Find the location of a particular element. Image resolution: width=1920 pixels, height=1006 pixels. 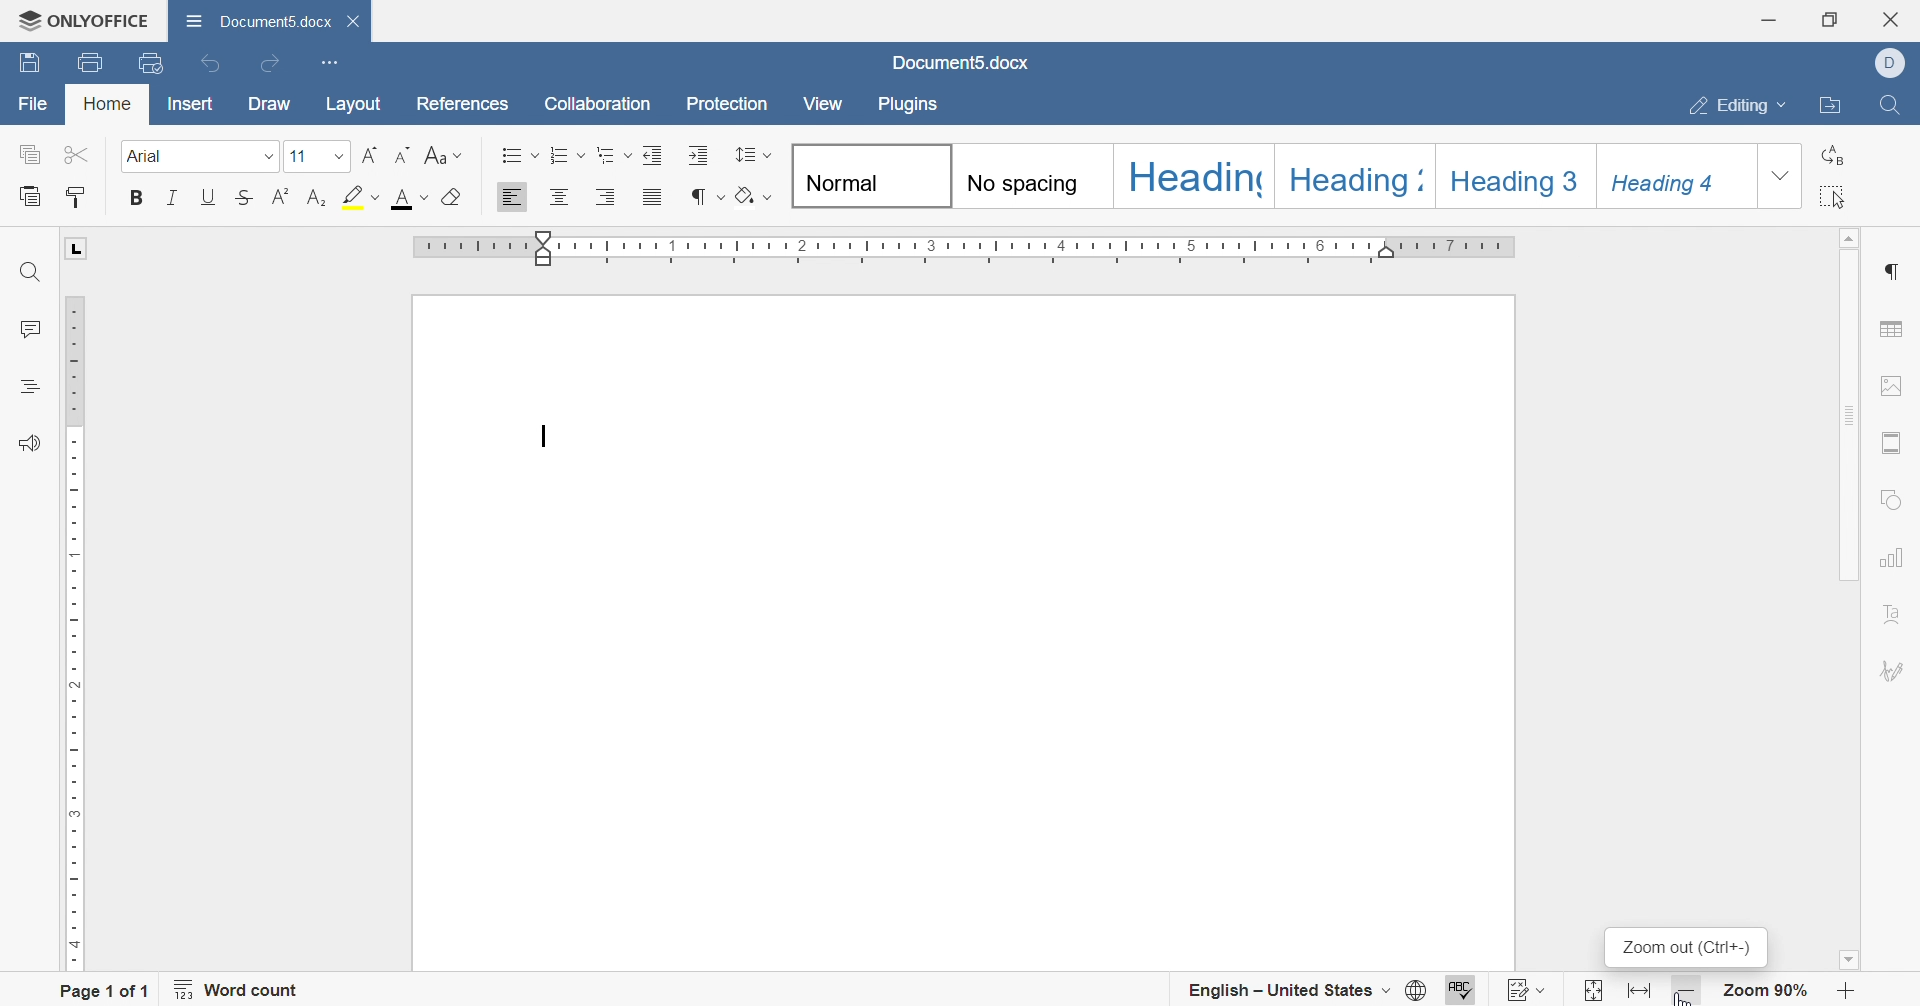

multilevel list is located at coordinates (615, 156).